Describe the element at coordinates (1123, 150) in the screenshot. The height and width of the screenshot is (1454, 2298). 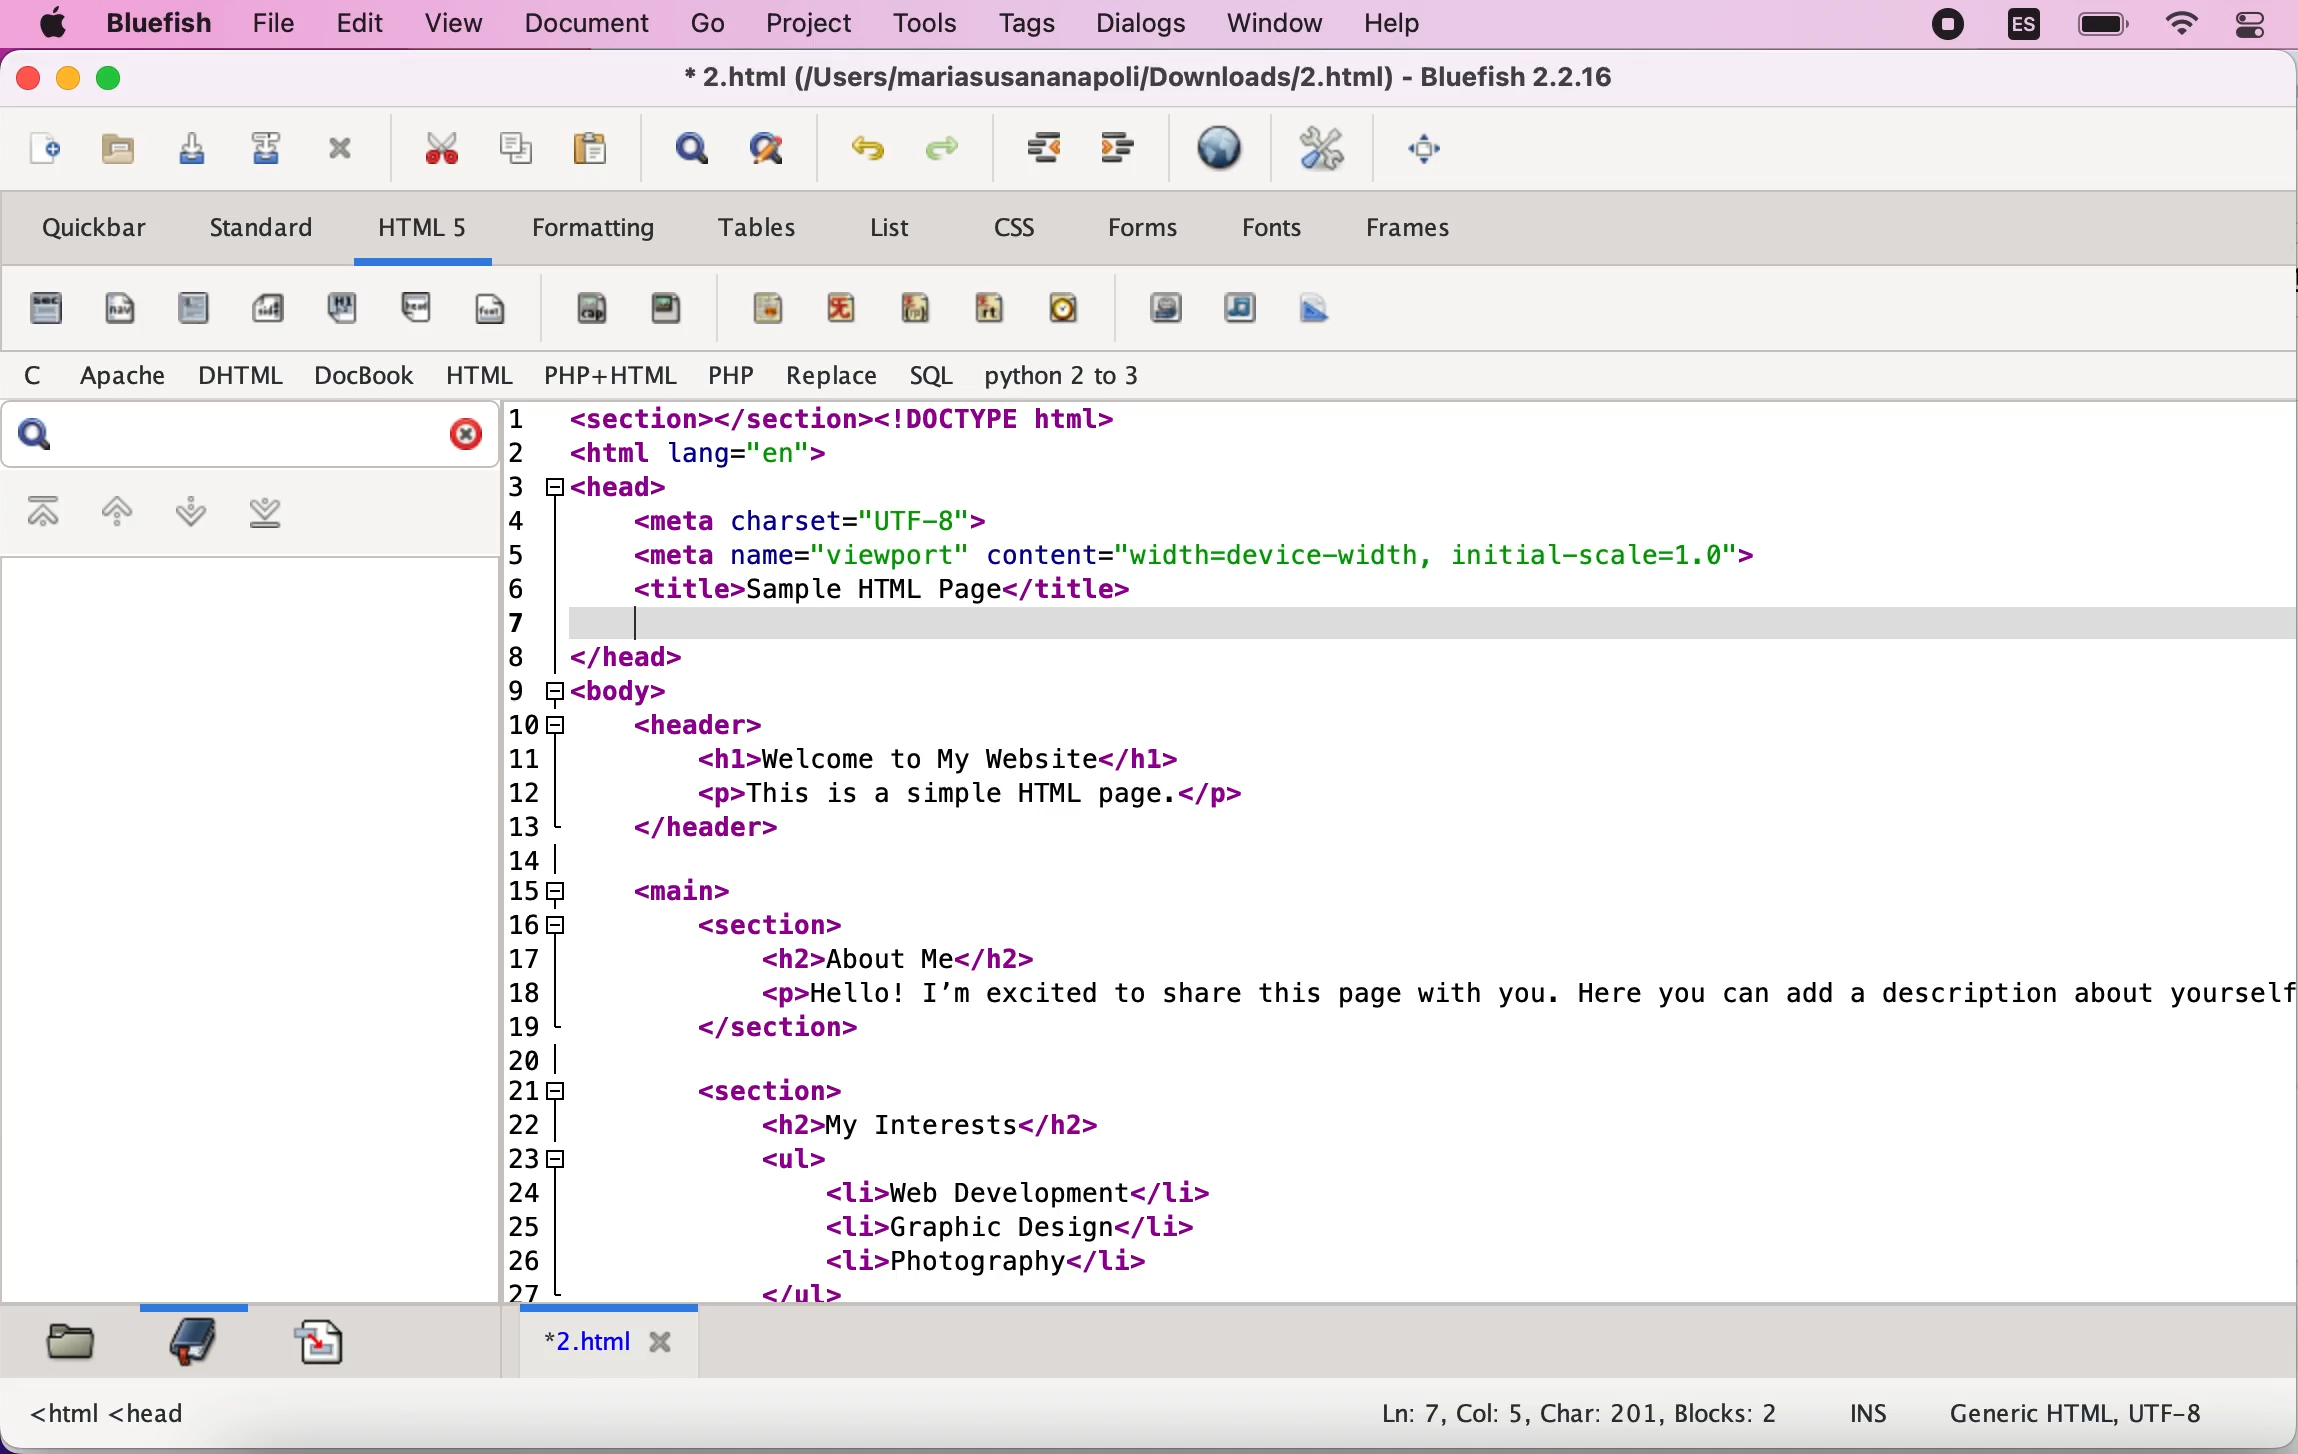
I see `indent` at that location.